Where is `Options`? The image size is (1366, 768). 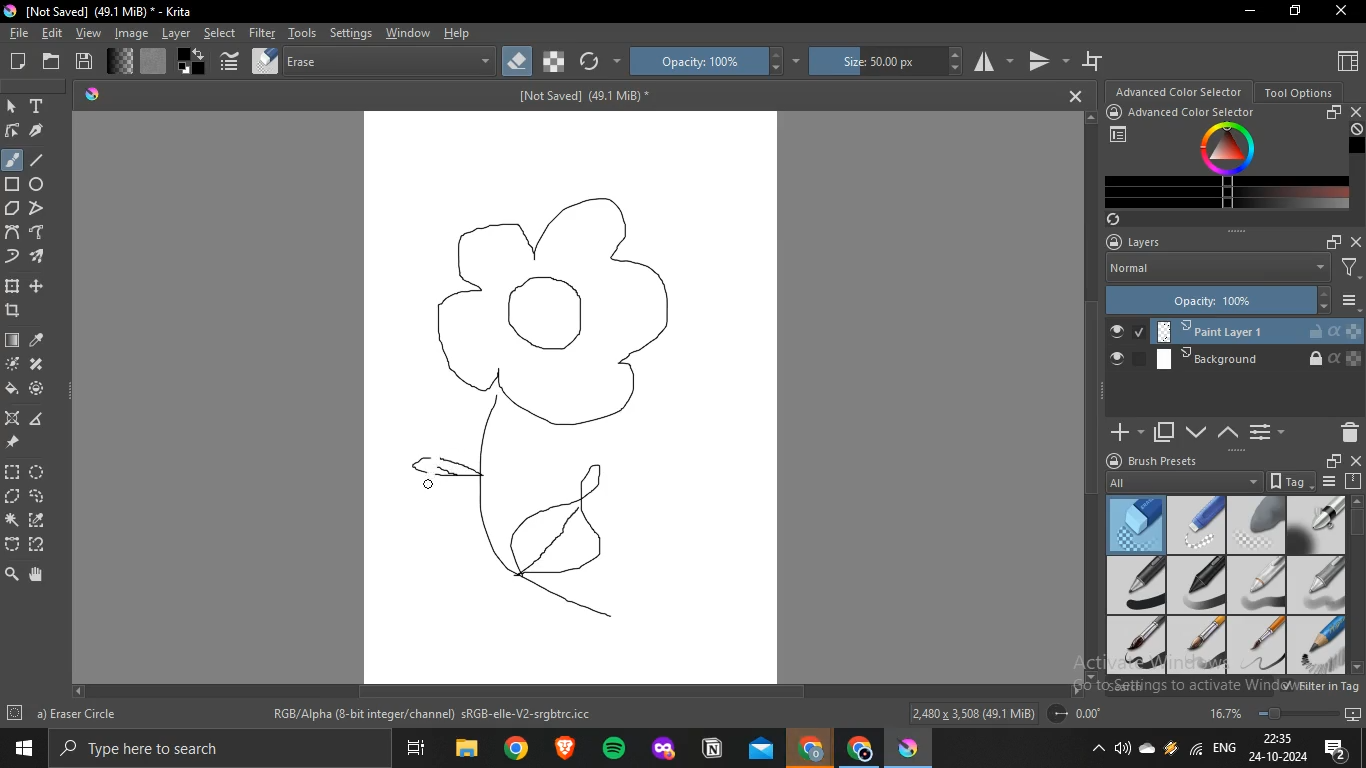
Options is located at coordinates (1330, 481).